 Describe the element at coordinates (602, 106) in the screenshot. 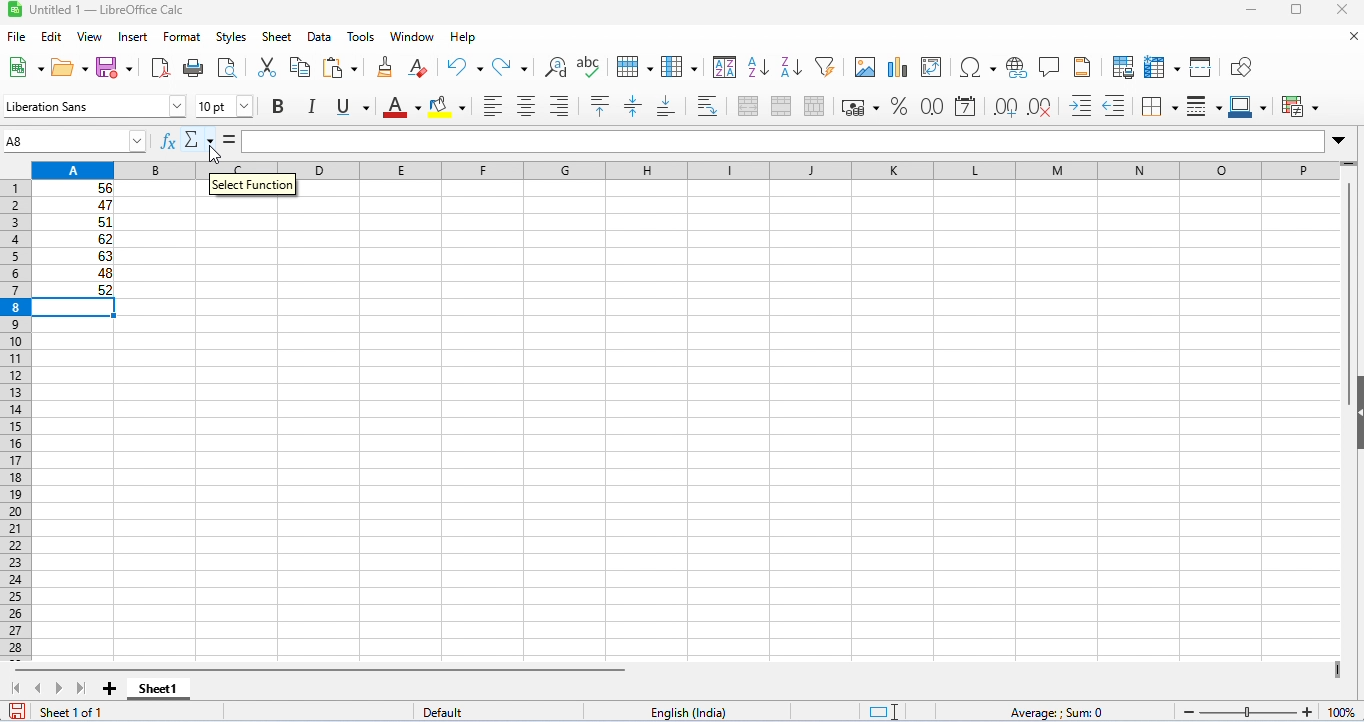

I see `align top` at that location.